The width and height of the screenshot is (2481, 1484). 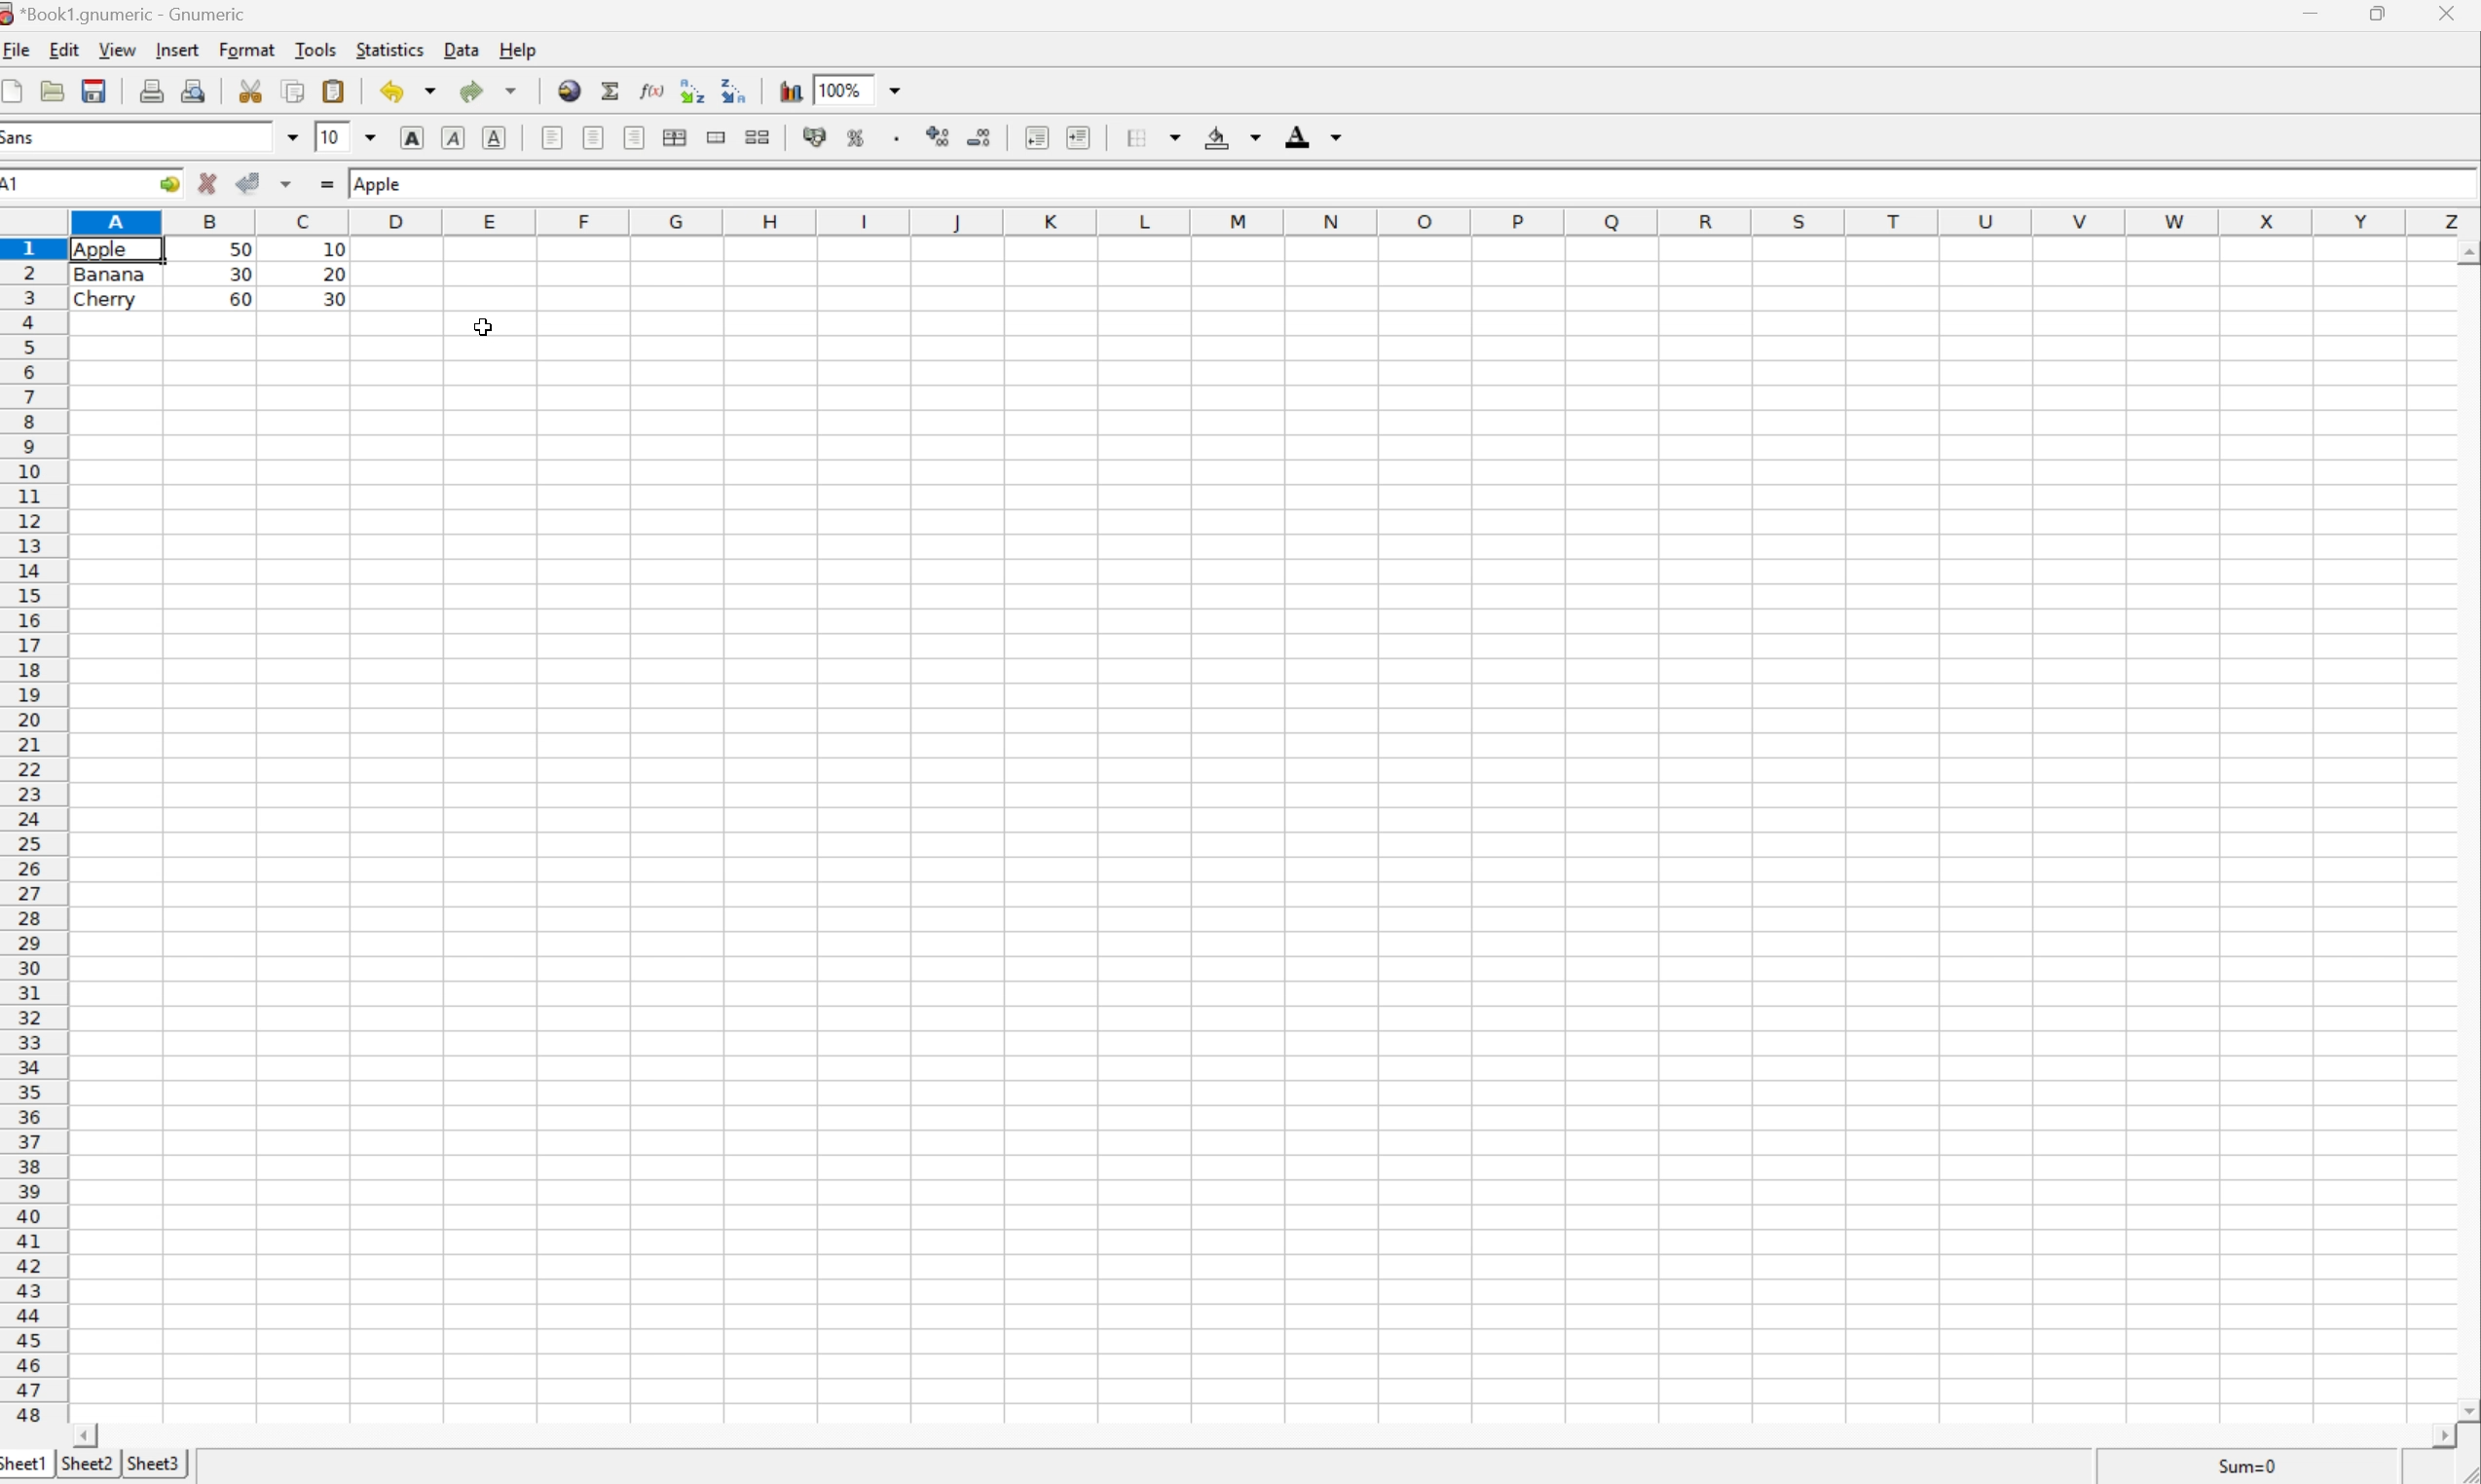 What do you see at coordinates (158, 1464) in the screenshot?
I see `sheet3` at bounding box center [158, 1464].